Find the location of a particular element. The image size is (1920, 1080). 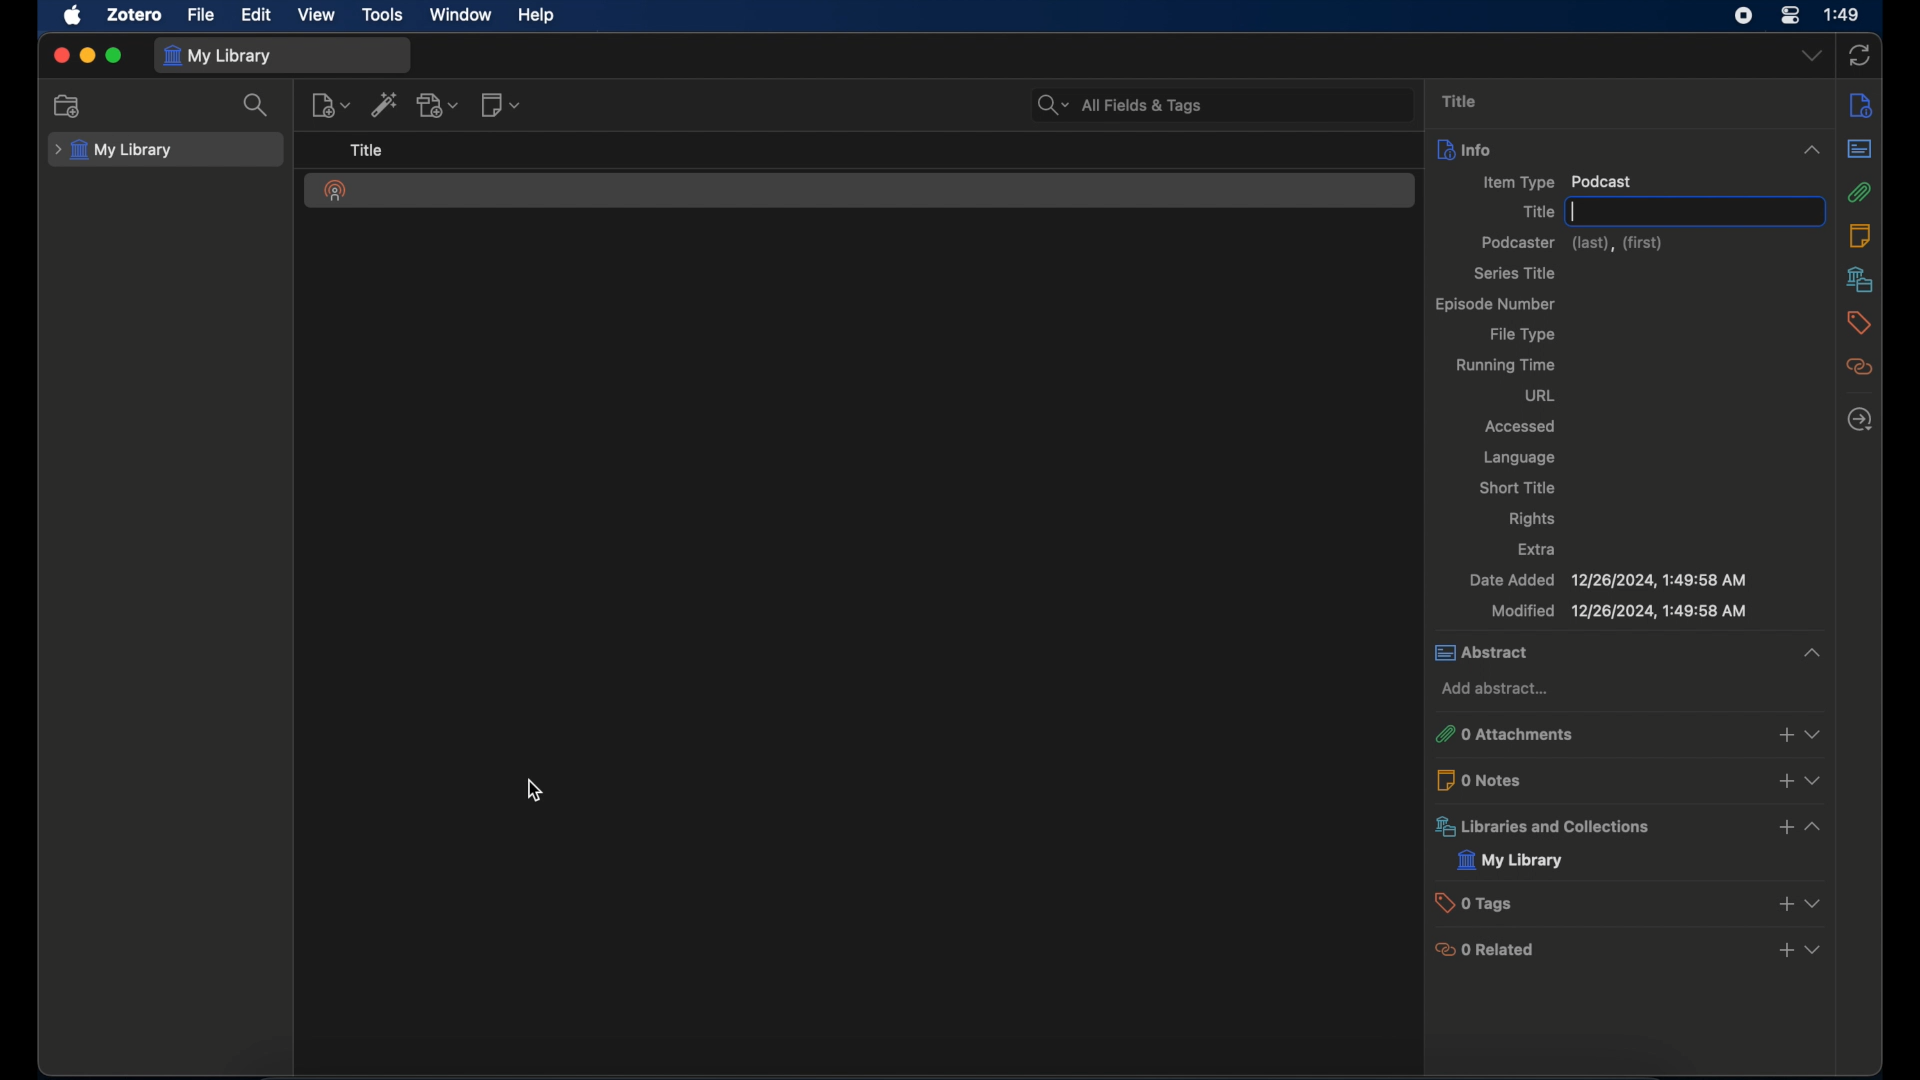

cursor is located at coordinates (534, 790).